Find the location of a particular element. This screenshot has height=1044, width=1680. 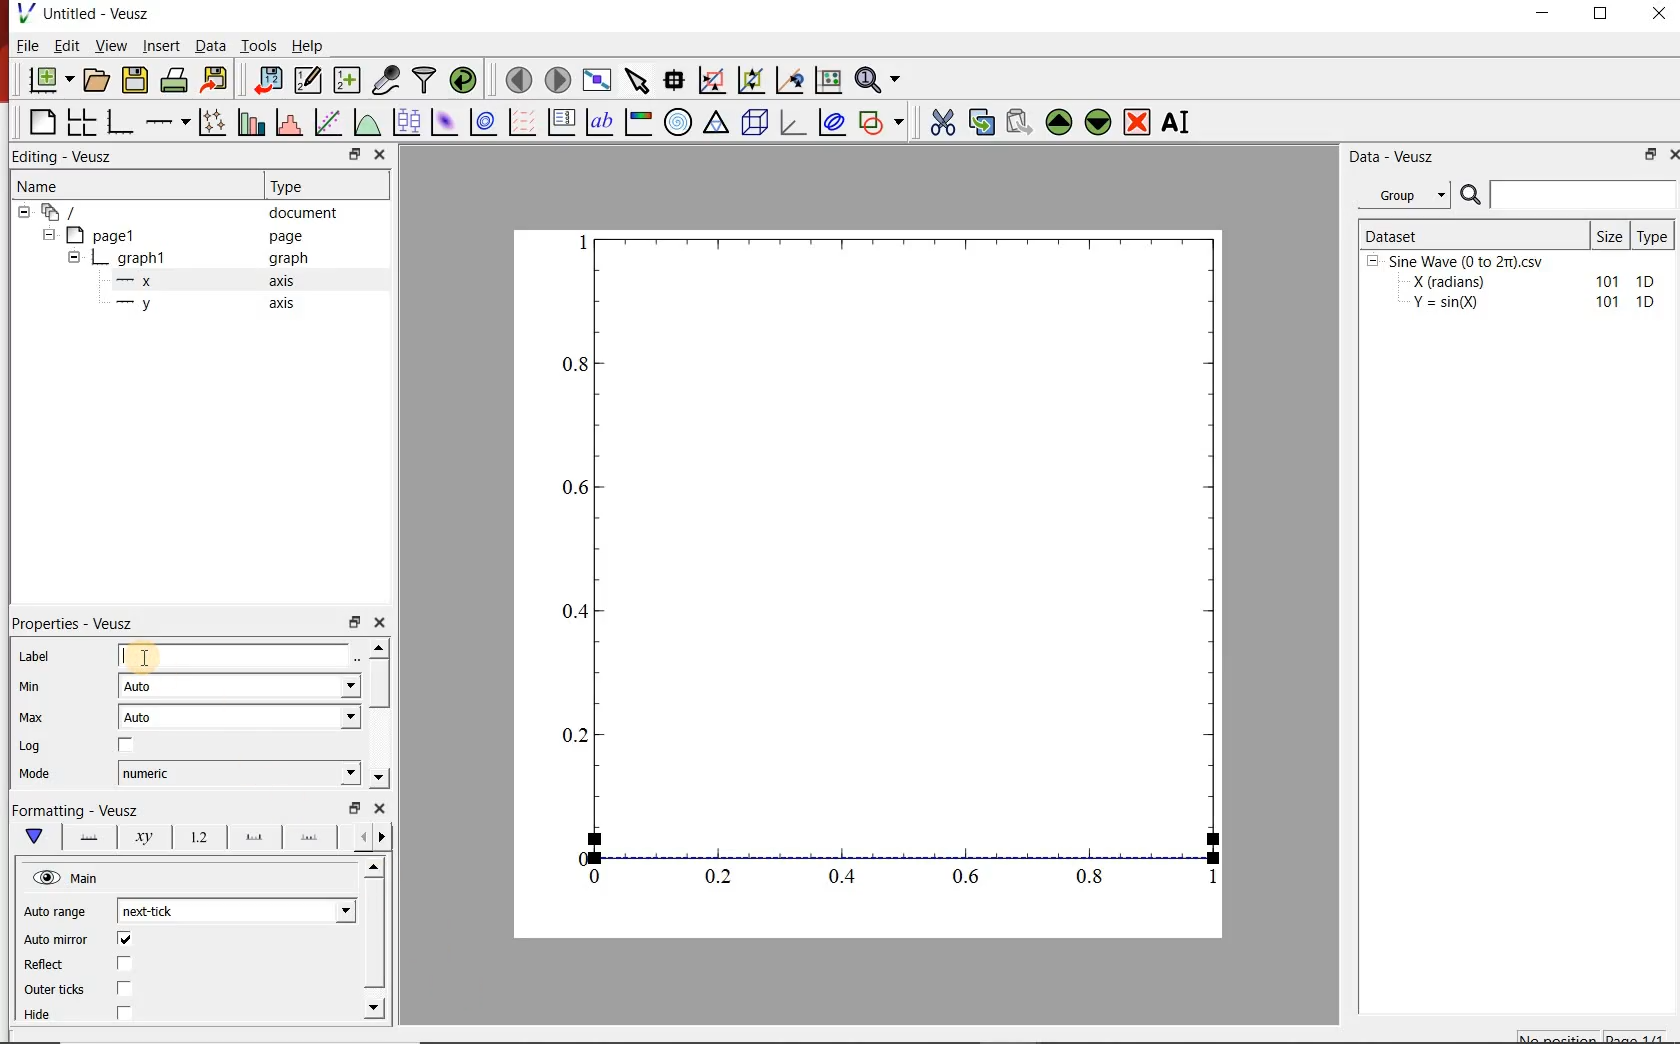

view plot full screen is located at coordinates (597, 79).